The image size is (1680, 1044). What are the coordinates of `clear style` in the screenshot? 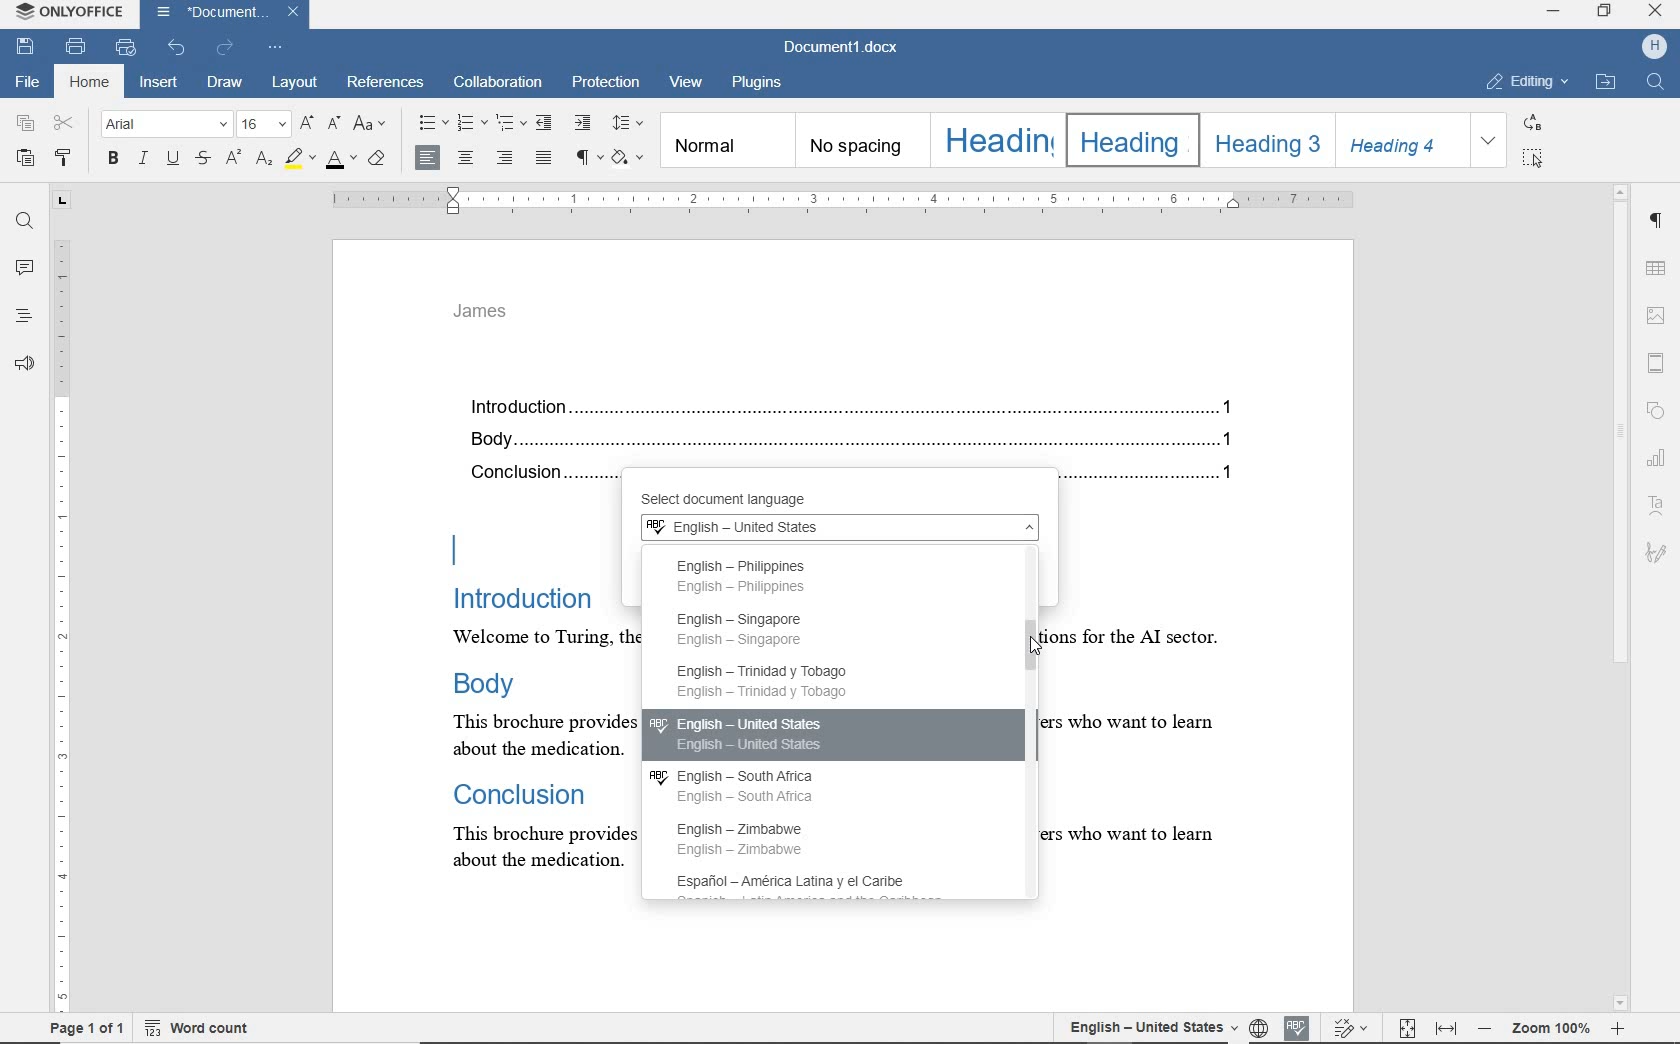 It's located at (379, 159).